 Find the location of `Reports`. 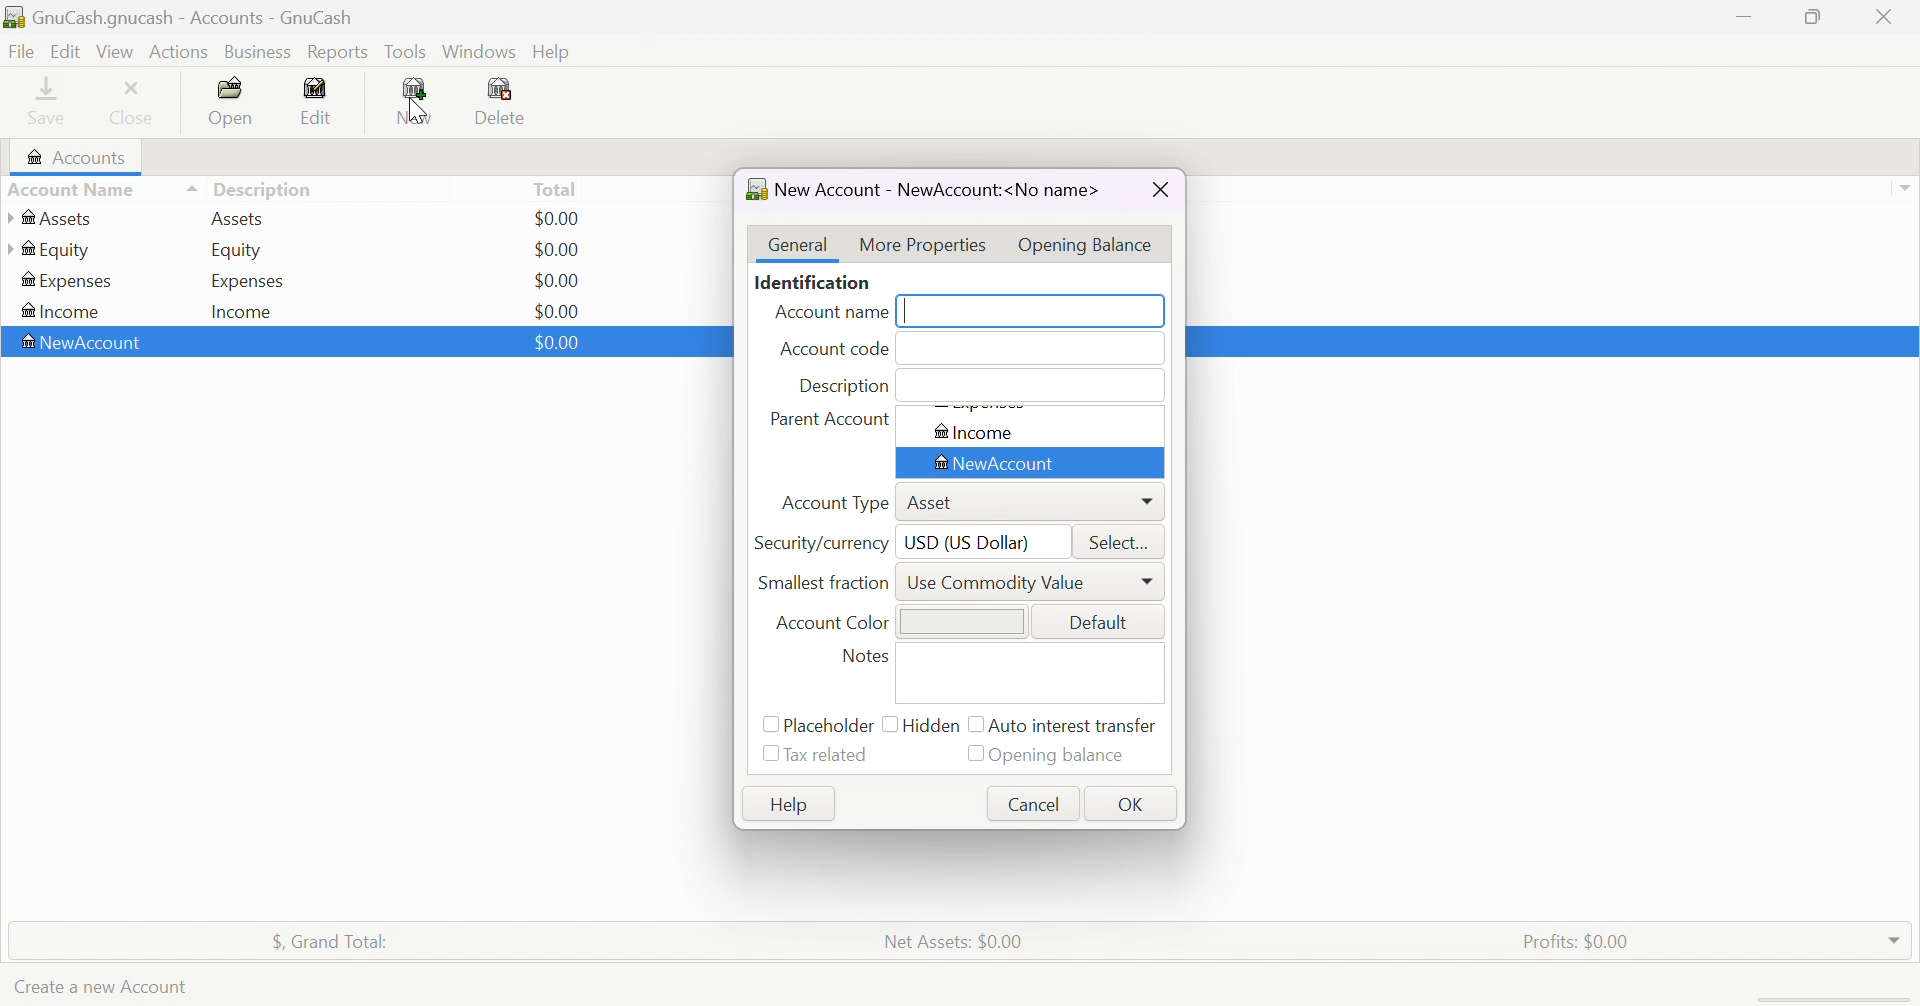

Reports is located at coordinates (343, 52).